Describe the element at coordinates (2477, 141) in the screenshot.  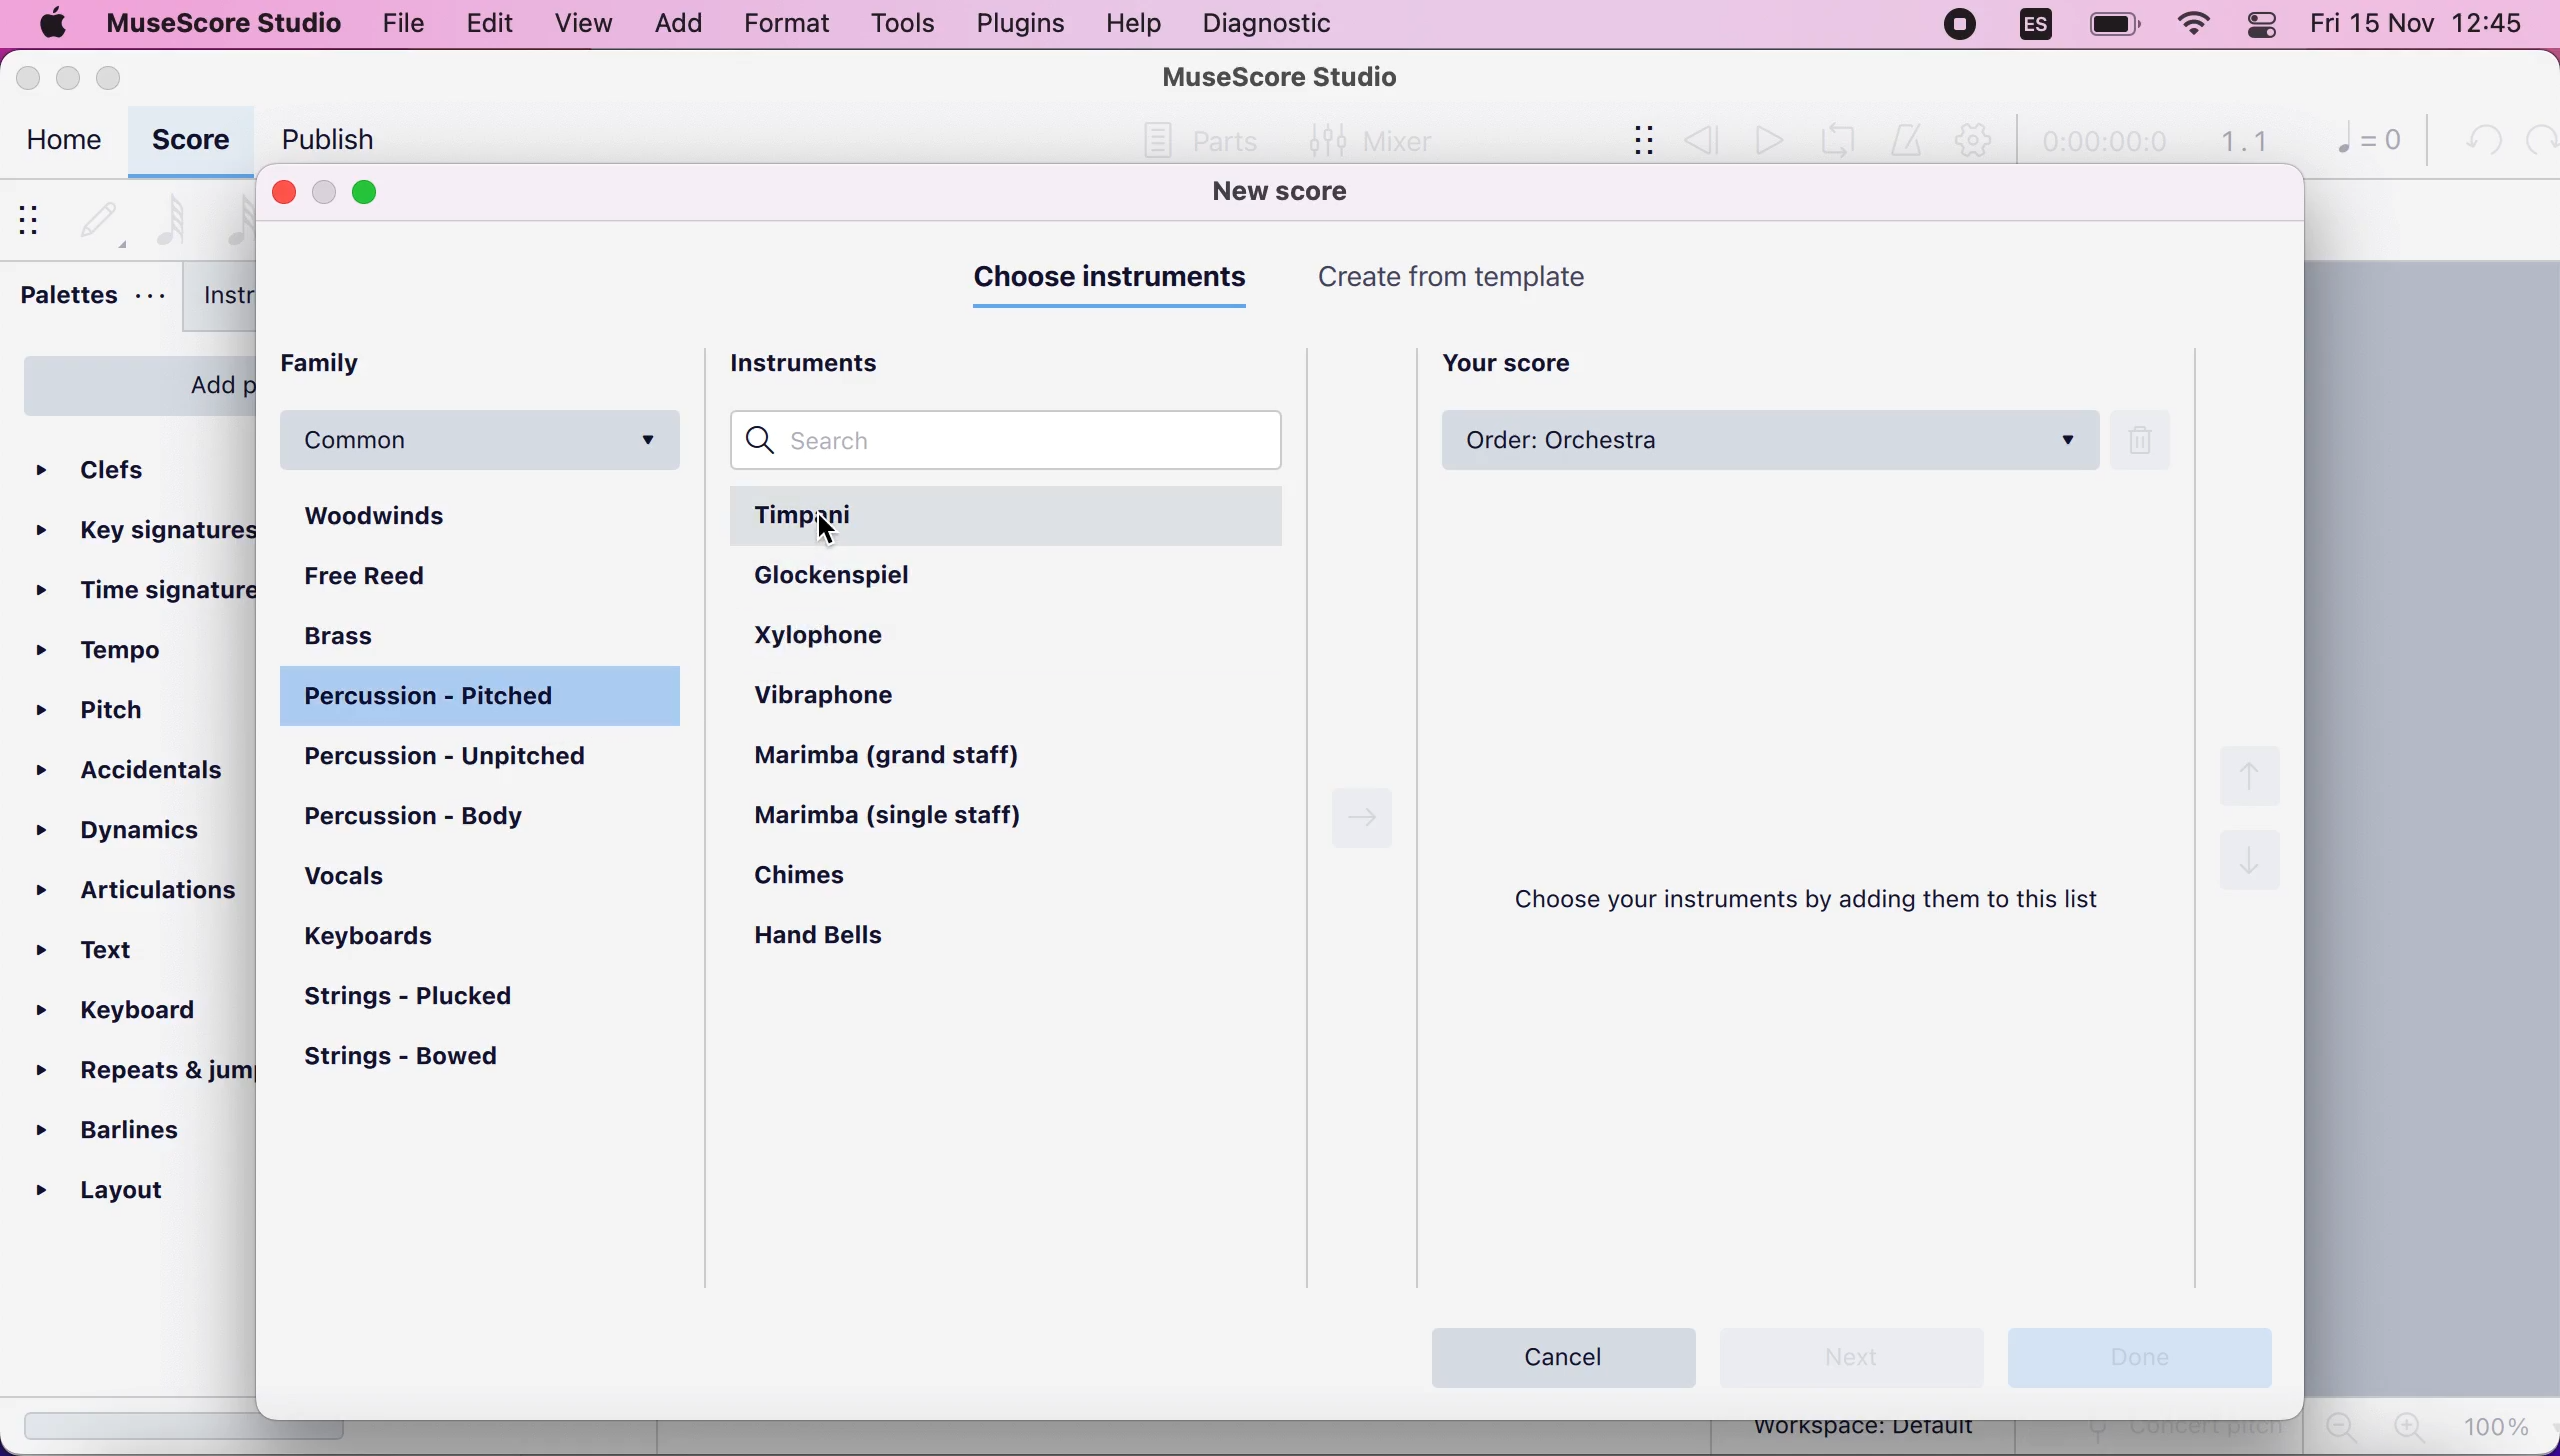
I see `undo` at that location.